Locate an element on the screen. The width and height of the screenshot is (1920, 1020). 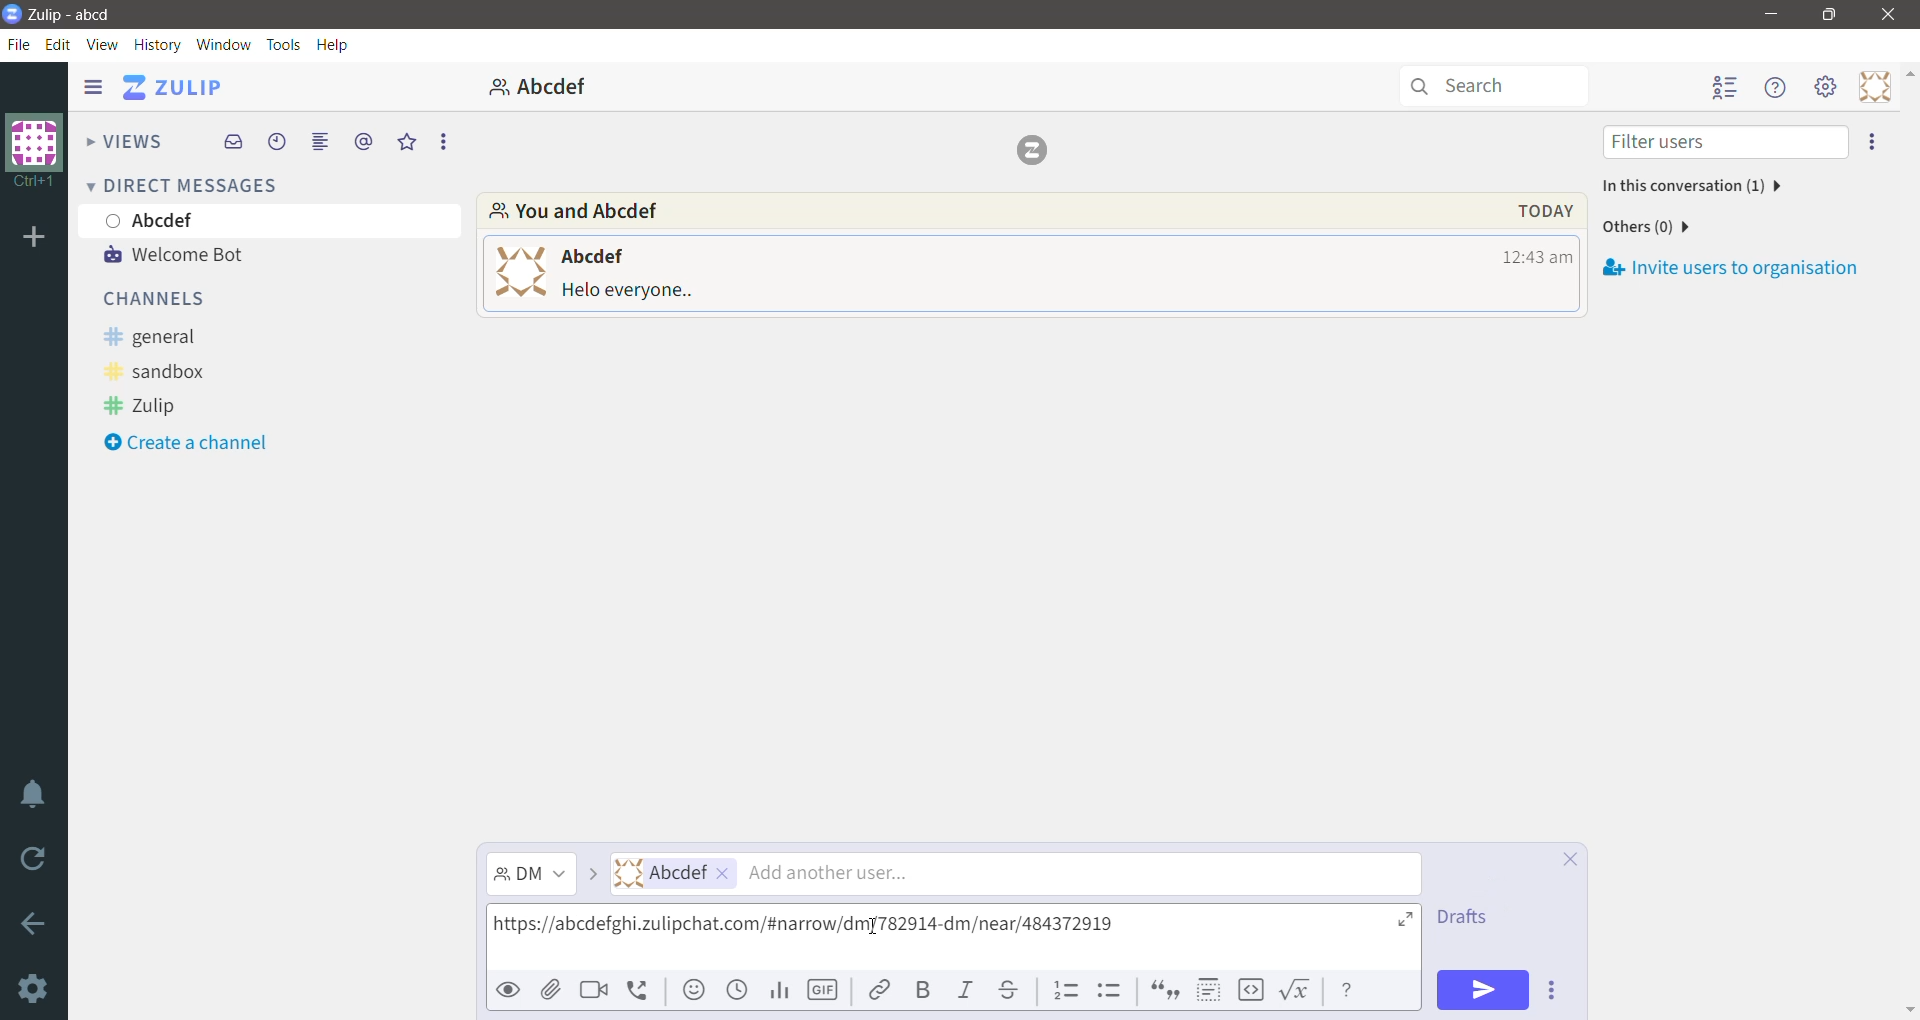
Application Logo is located at coordinates (12, 16).